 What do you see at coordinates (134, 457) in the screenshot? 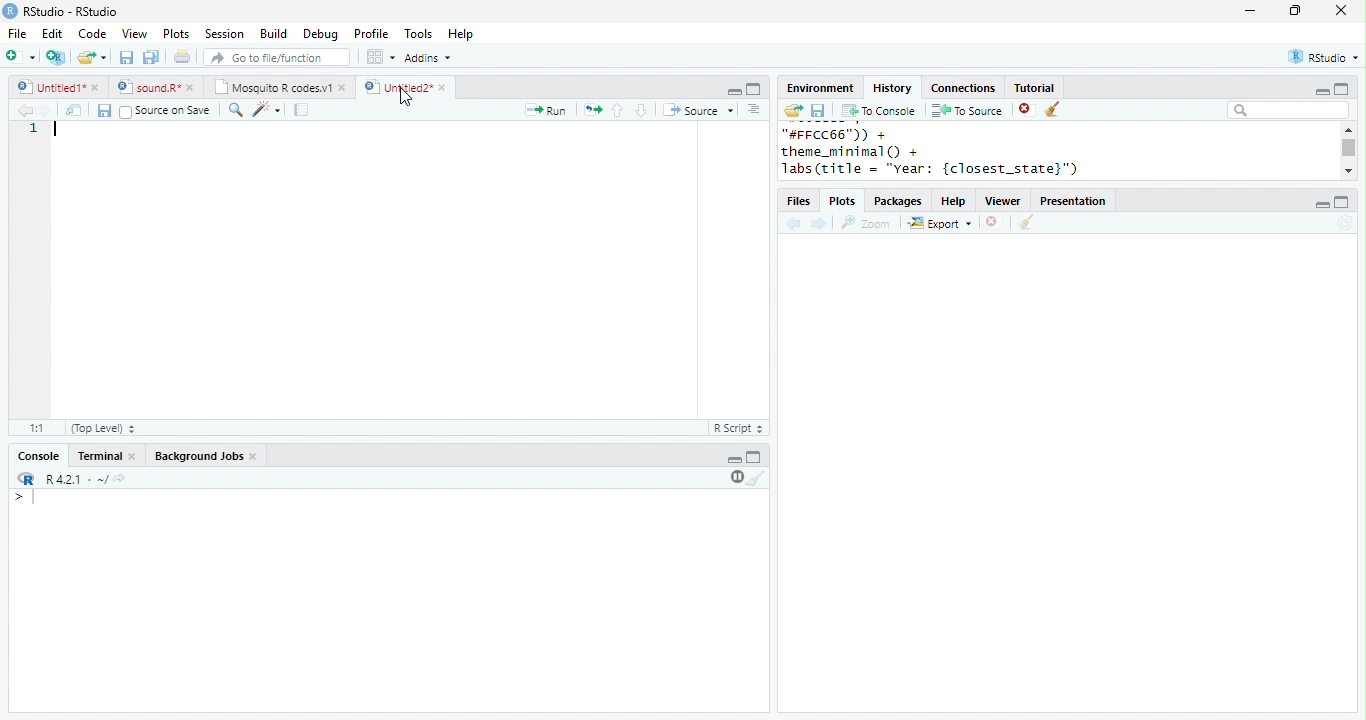
I see `close` at bounding box center [134, 457].